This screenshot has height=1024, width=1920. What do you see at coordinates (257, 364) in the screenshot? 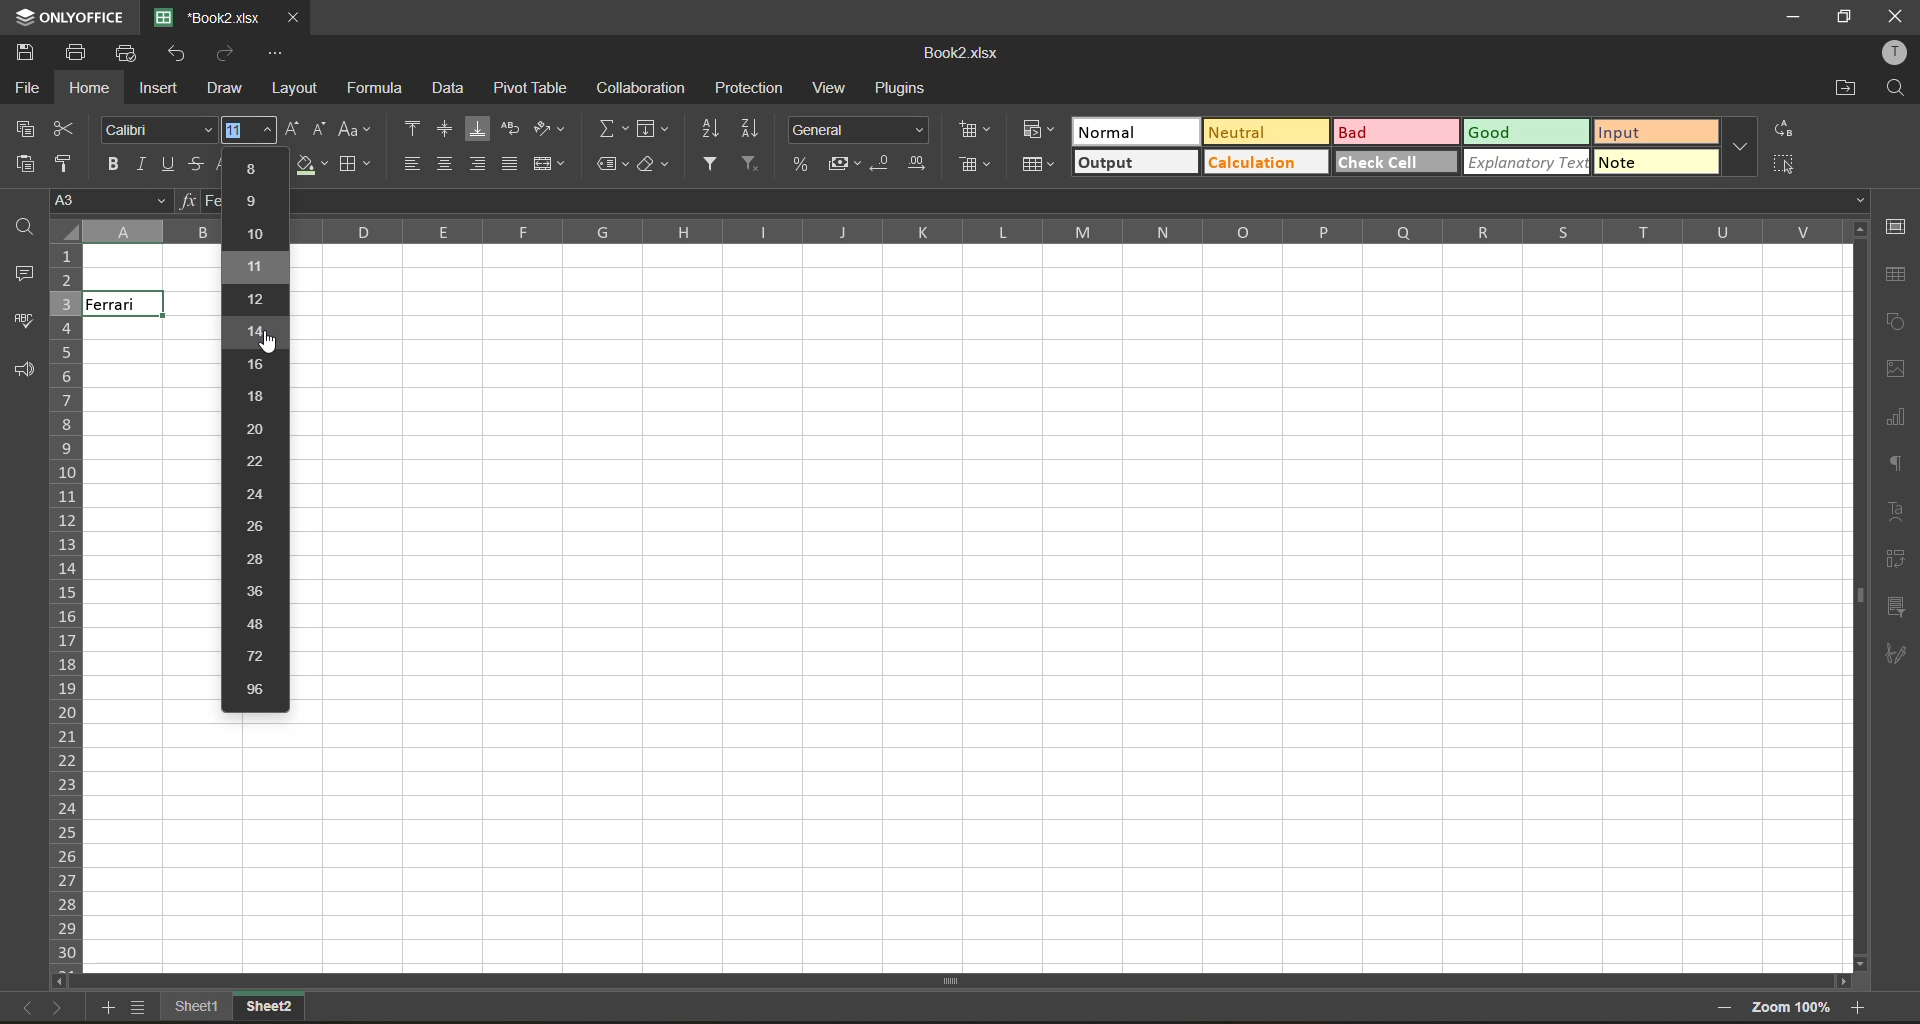
I see `16` at bounding box center [257, 364].